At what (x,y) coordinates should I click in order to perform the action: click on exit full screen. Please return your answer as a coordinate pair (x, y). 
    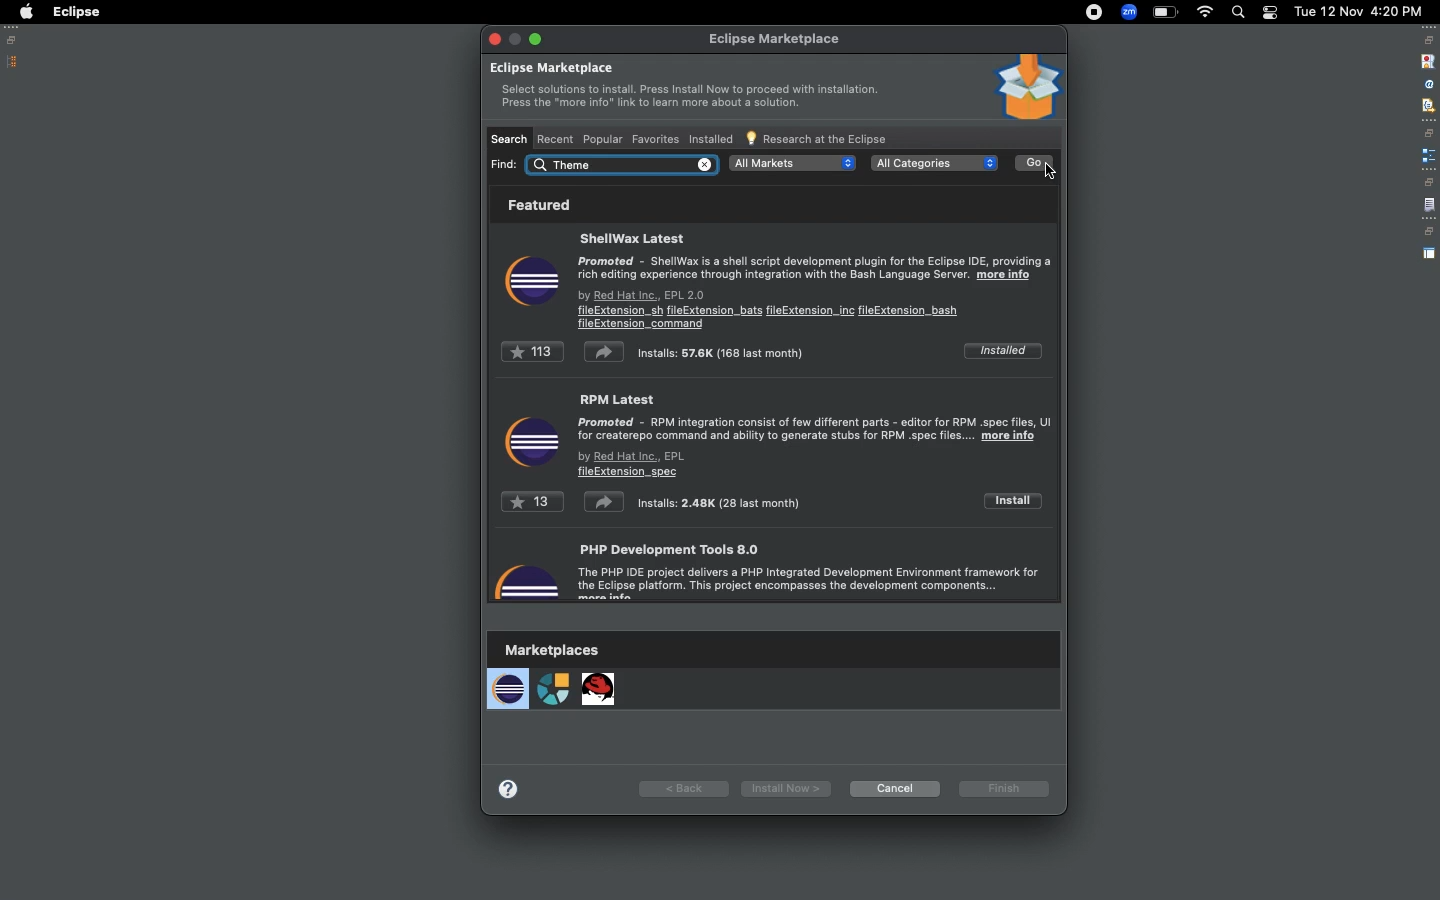
    Looking at the image, I should click on (538, 39).